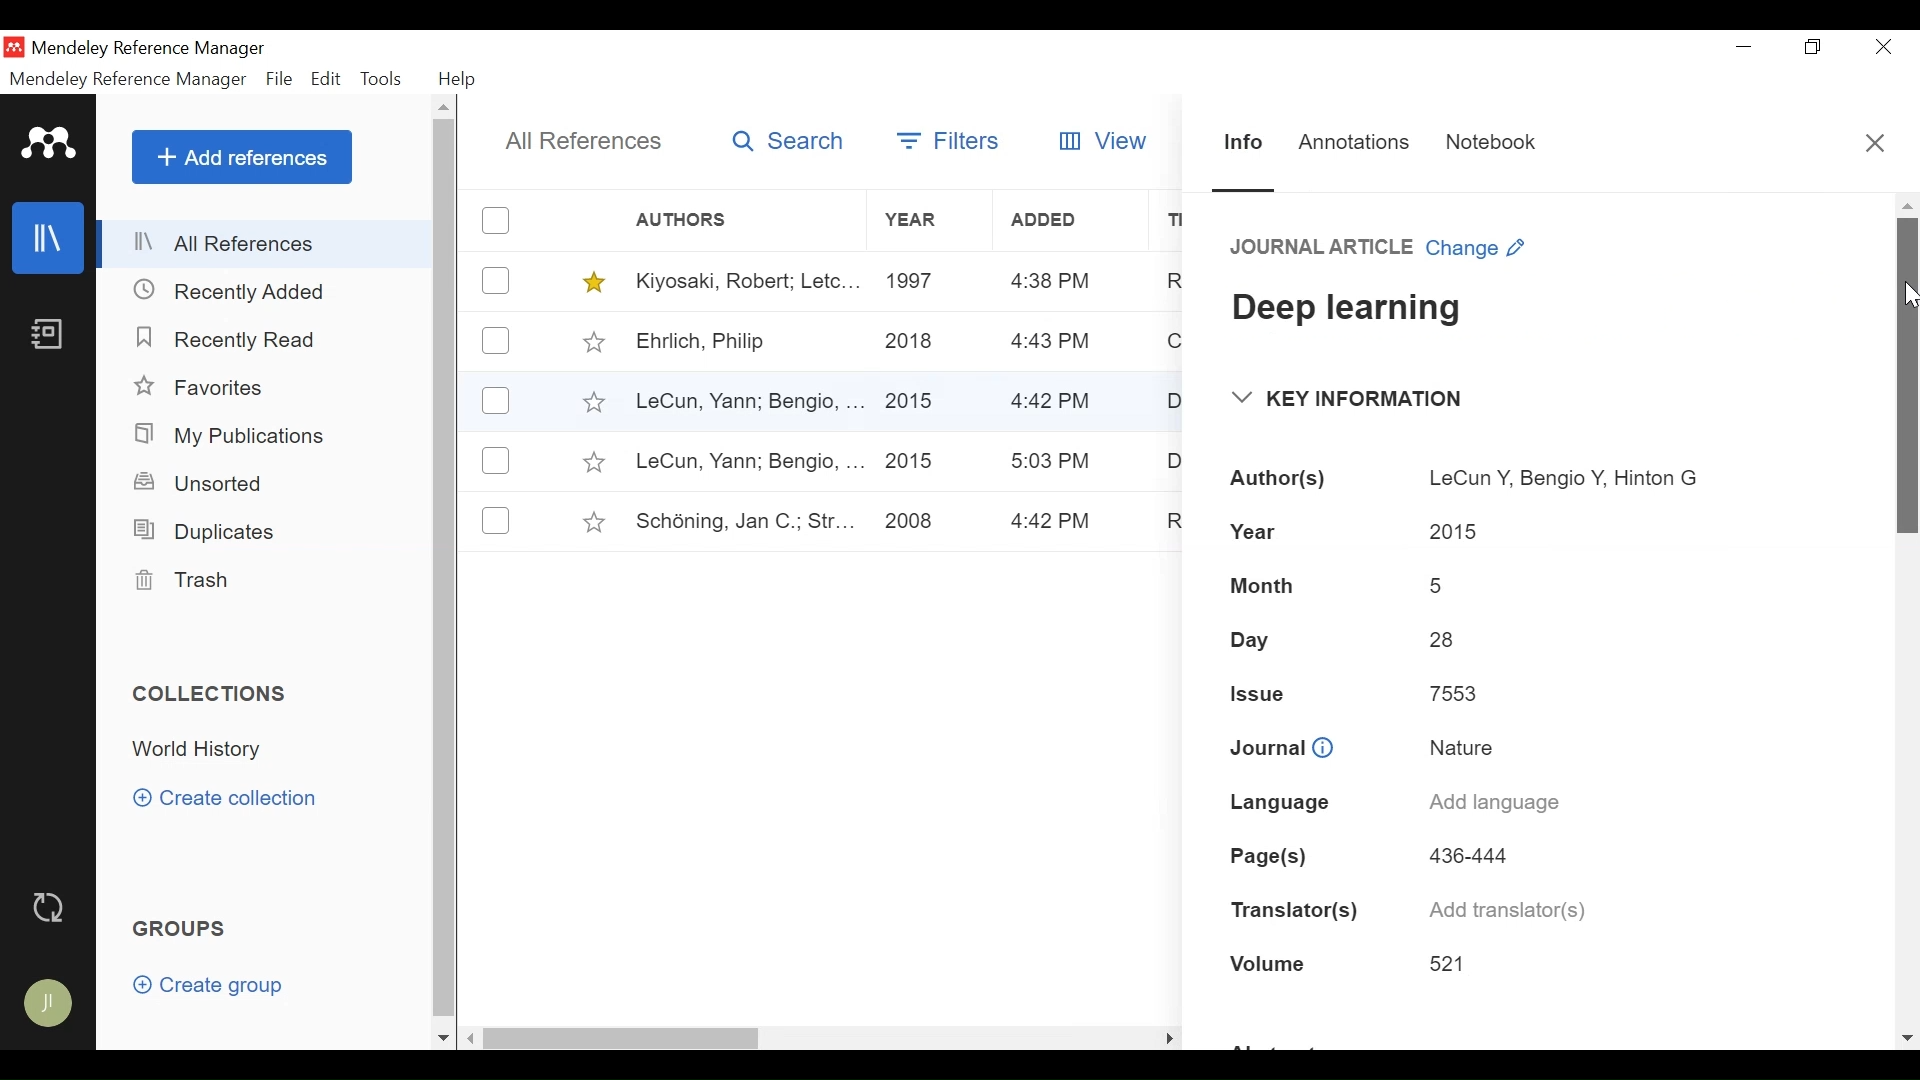 This screenshot has height=1080, width=1920. I want to click on 436444, so click(1469, 854).